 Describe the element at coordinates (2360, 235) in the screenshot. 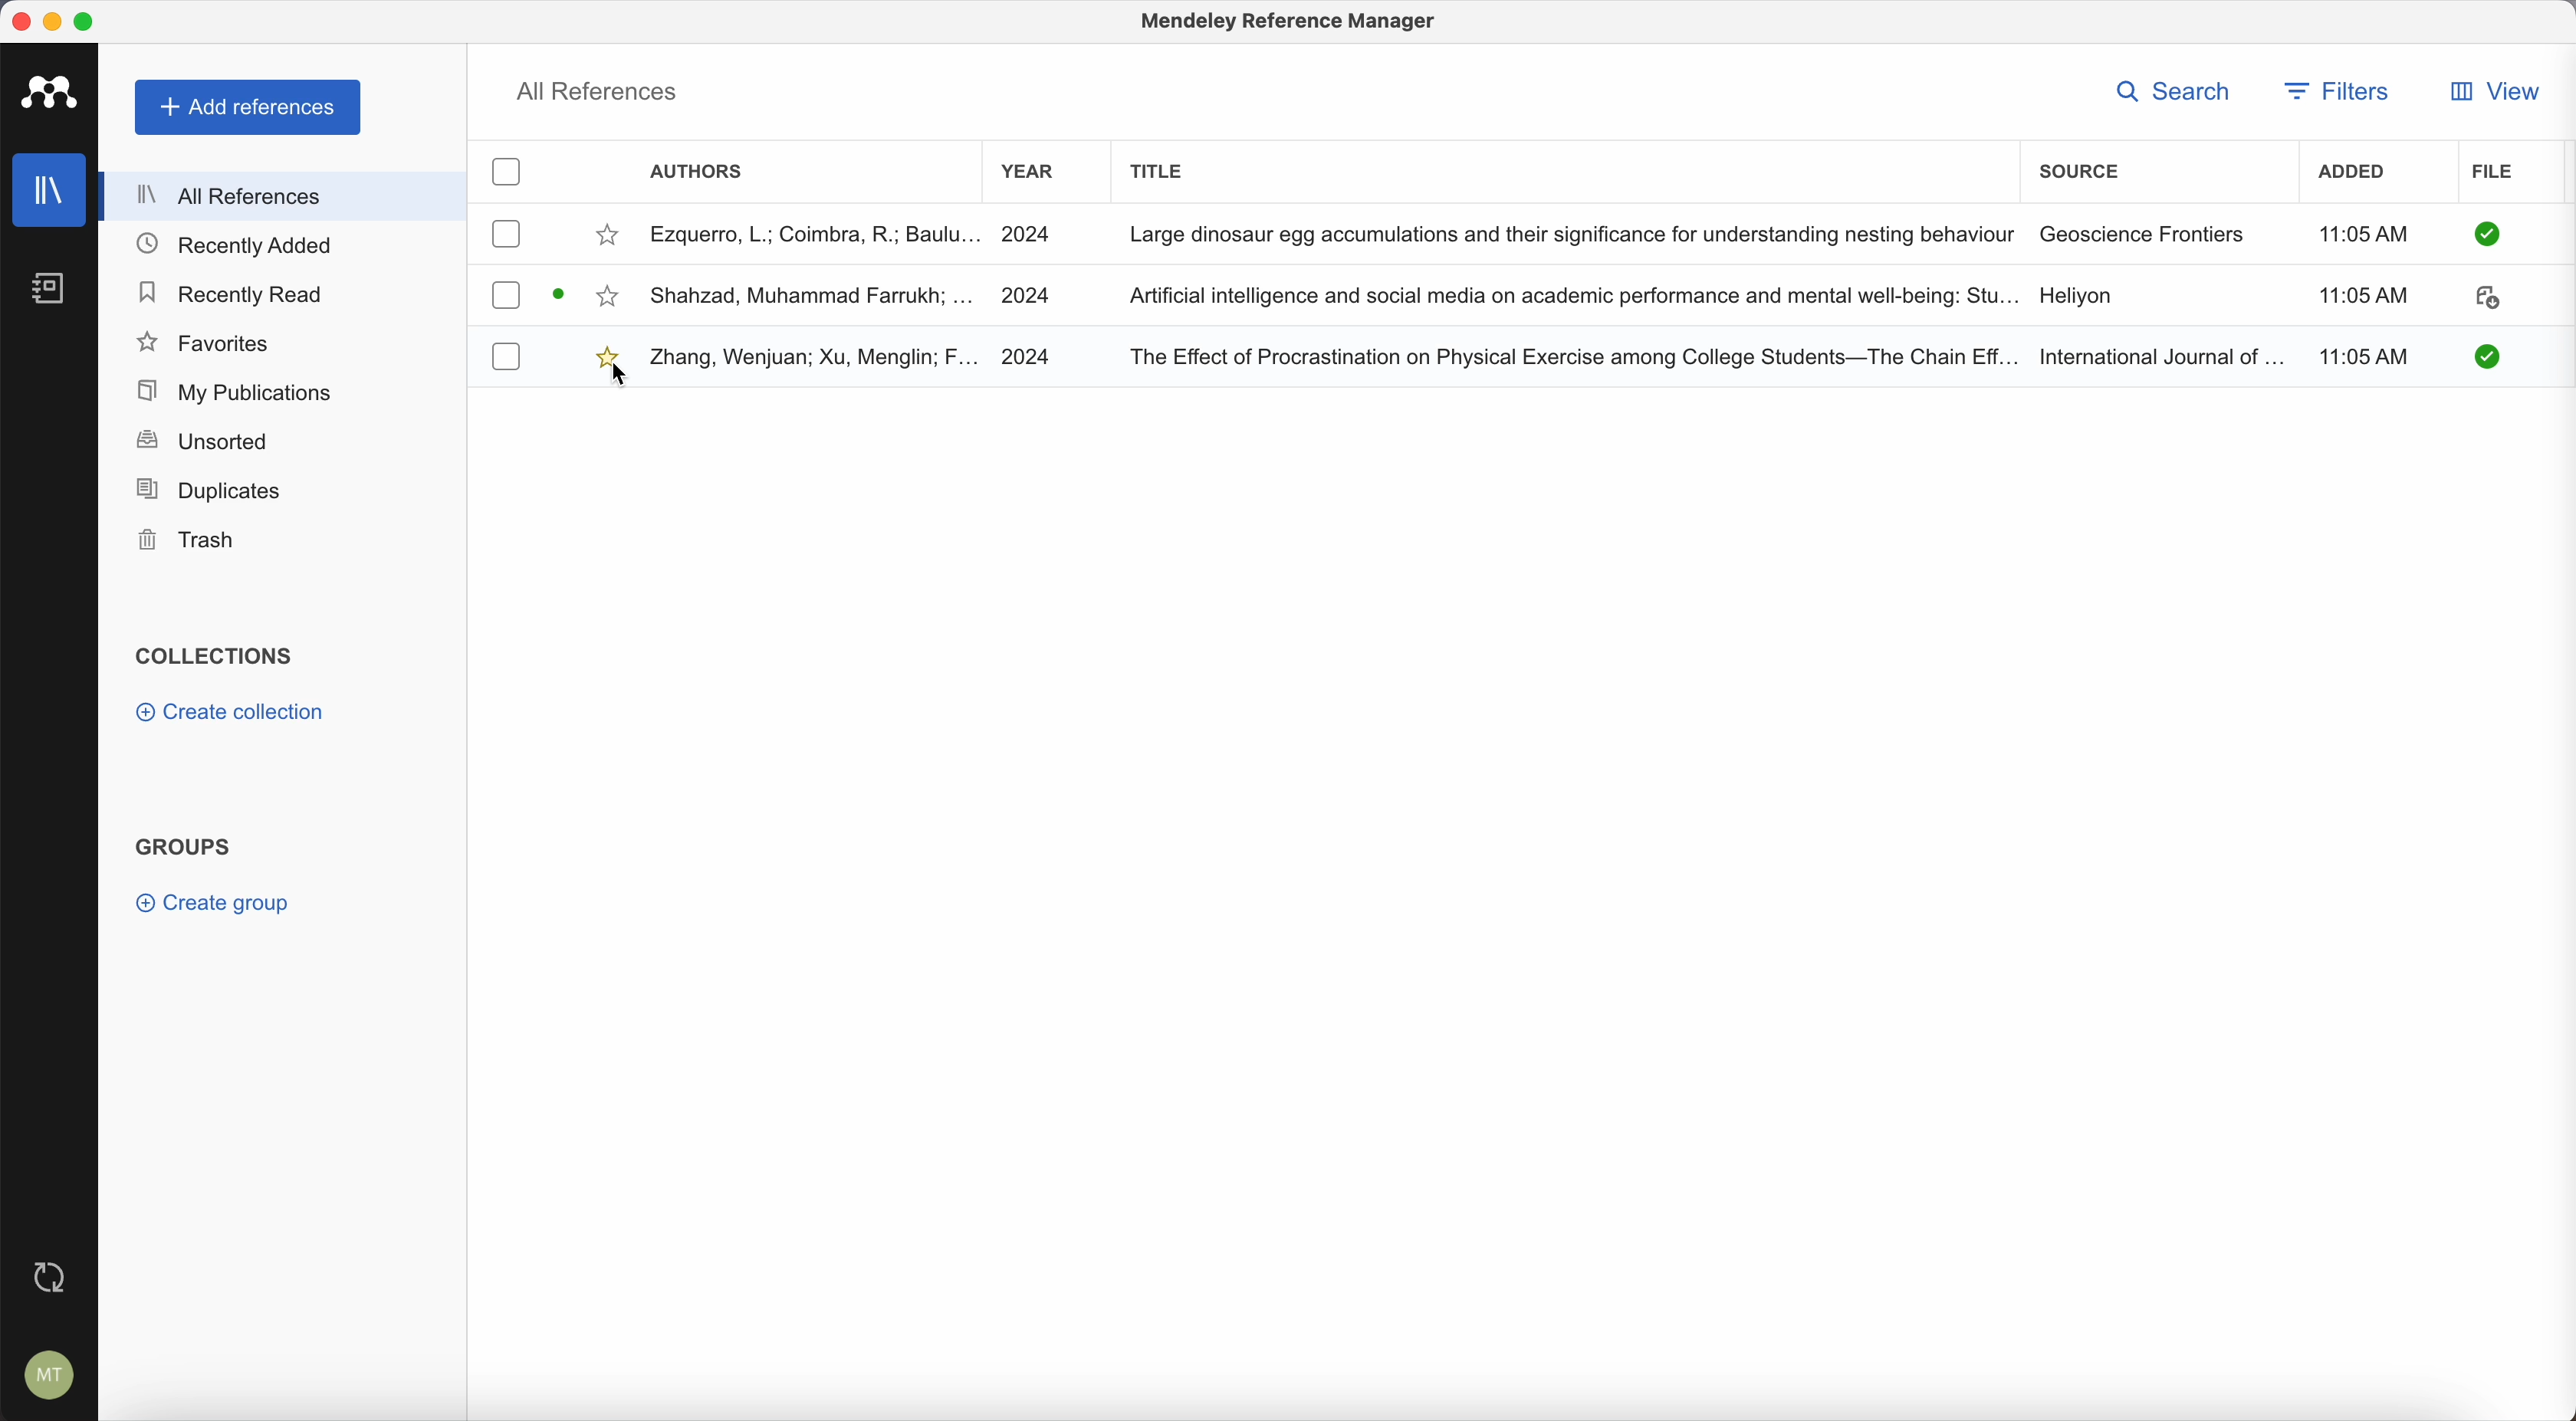

I see `11:05 AM` at that location.